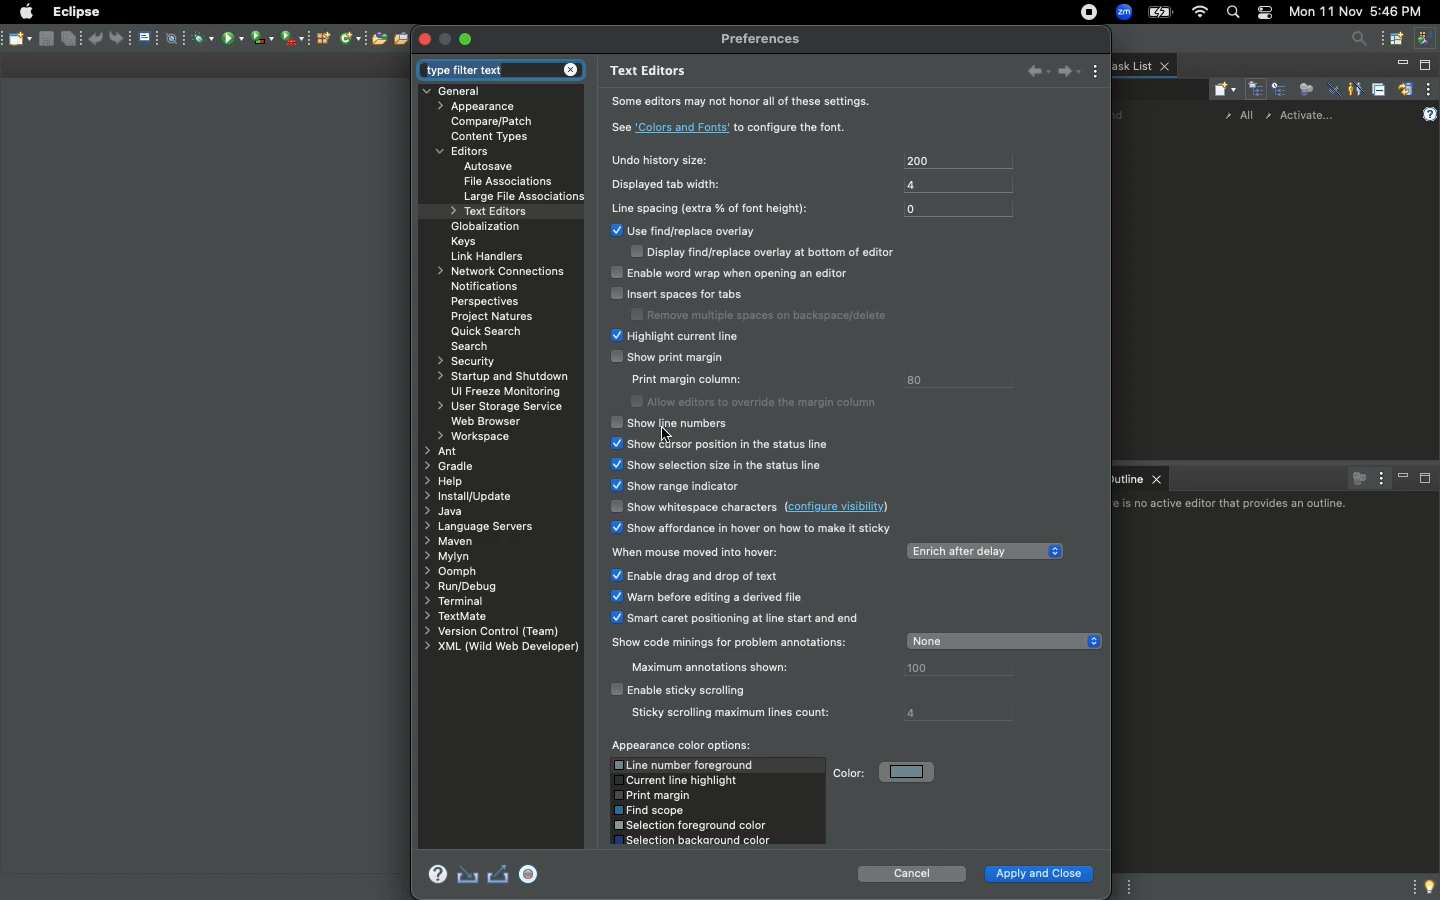 Image resolution: width=1440 pixels, height=900 pixels. Describe the element at coordinates (150, 38) in the screenshot. I see `File` at that location.